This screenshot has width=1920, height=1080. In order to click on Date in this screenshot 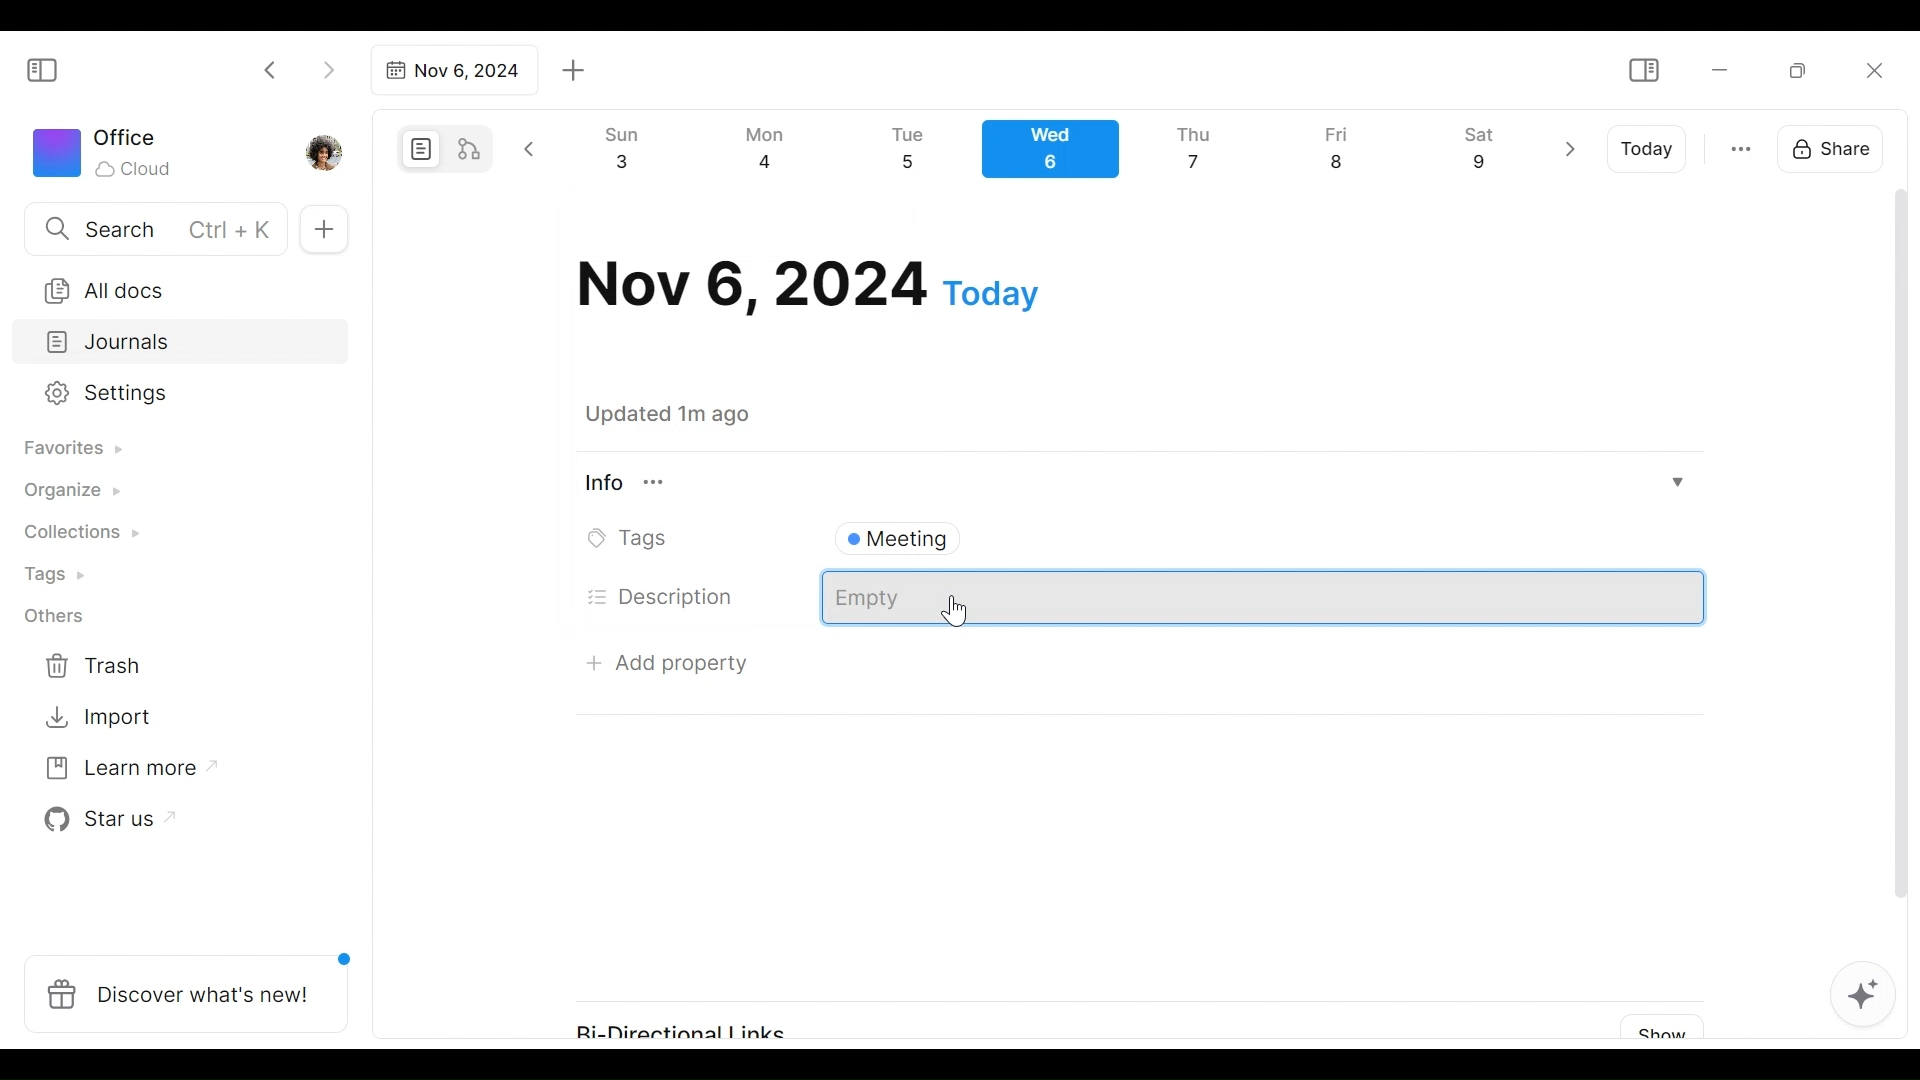, I will do `click(808, 285)`.